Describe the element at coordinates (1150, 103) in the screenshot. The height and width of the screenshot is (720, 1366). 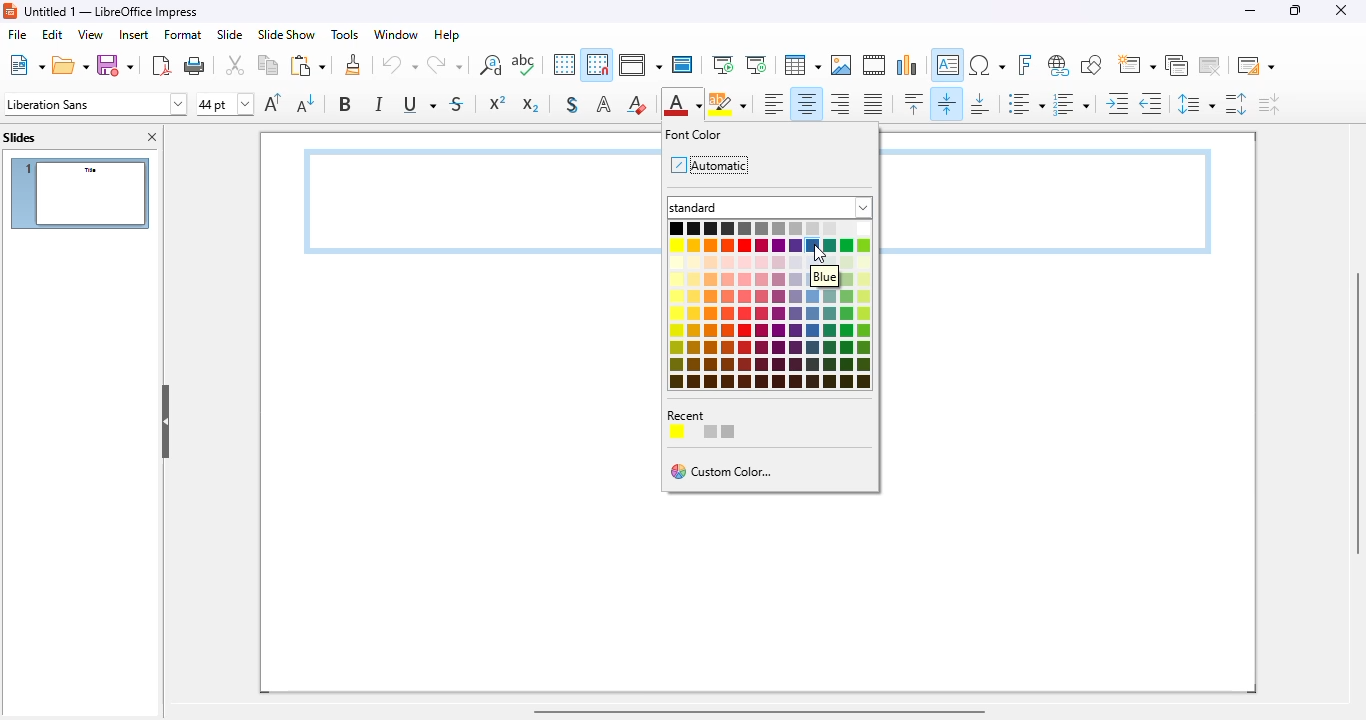
I see `decrease indent` at that location.